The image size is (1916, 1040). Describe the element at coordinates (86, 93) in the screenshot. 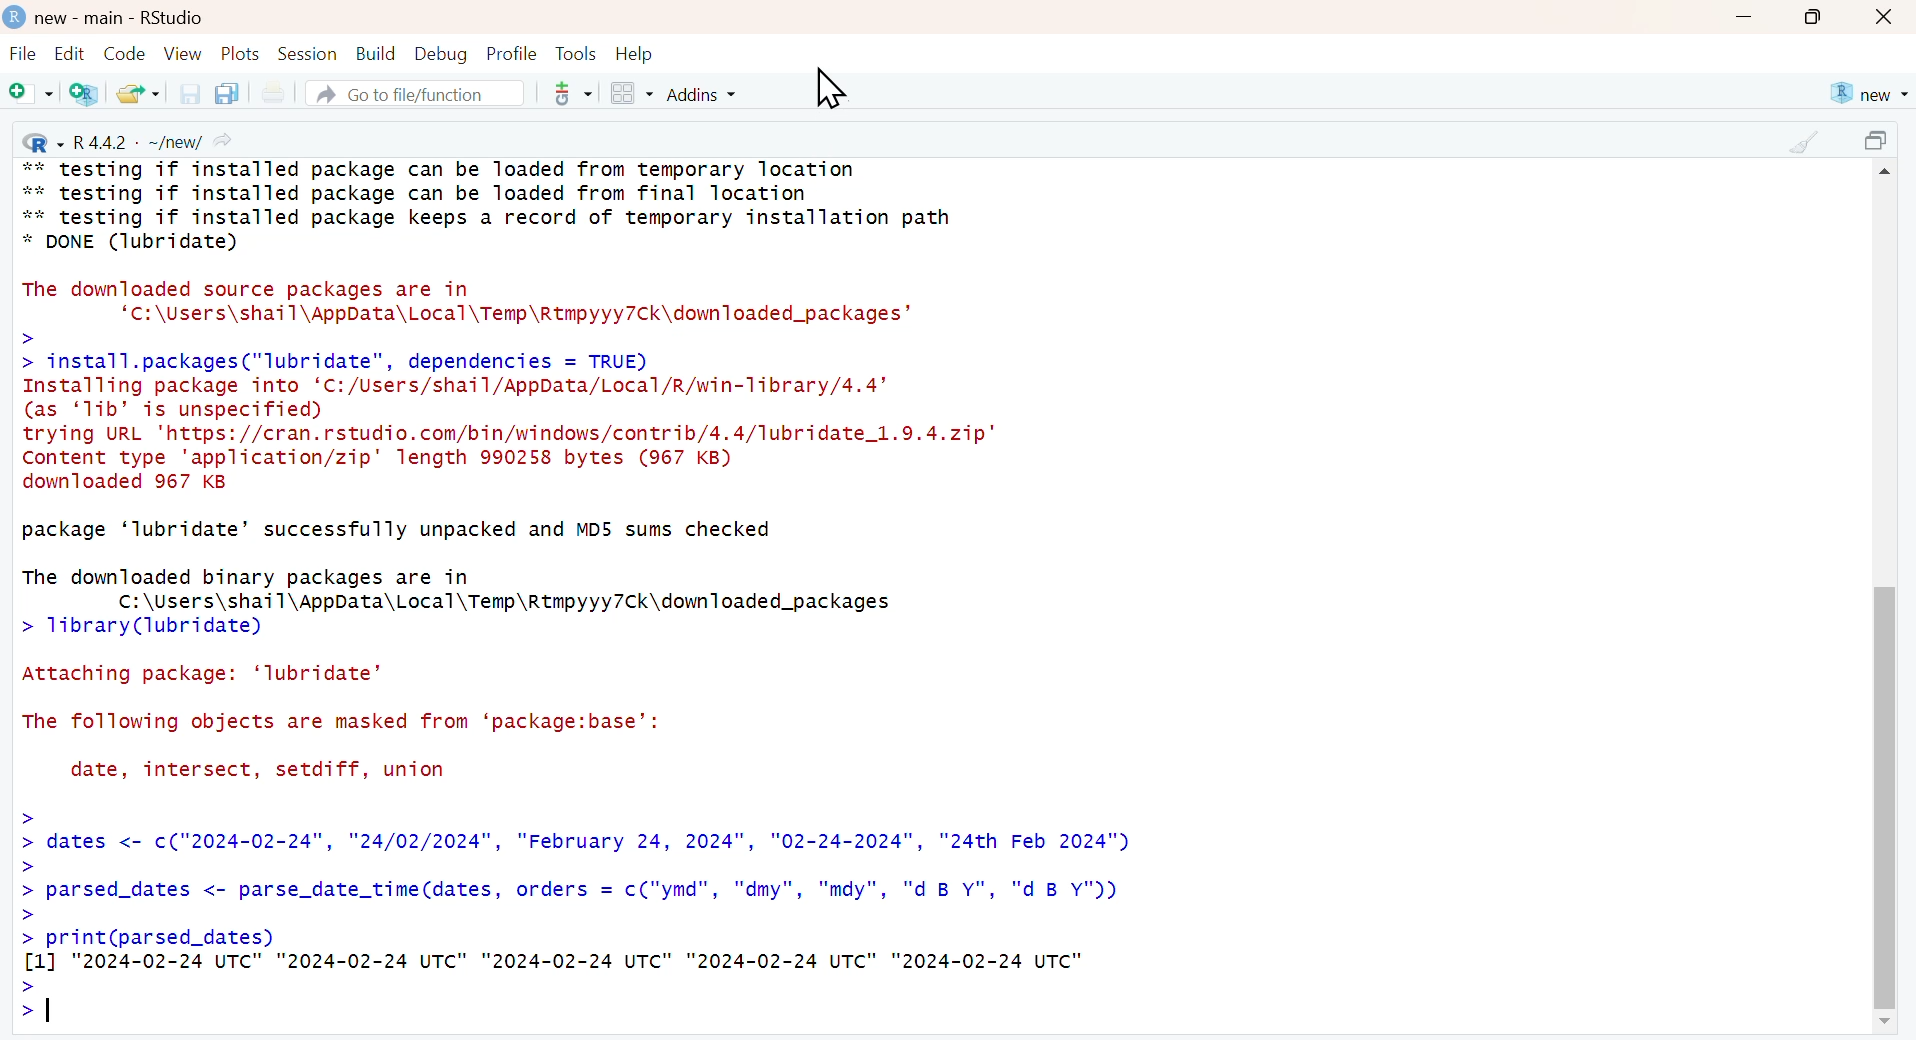

I see `Create a project` at that location.